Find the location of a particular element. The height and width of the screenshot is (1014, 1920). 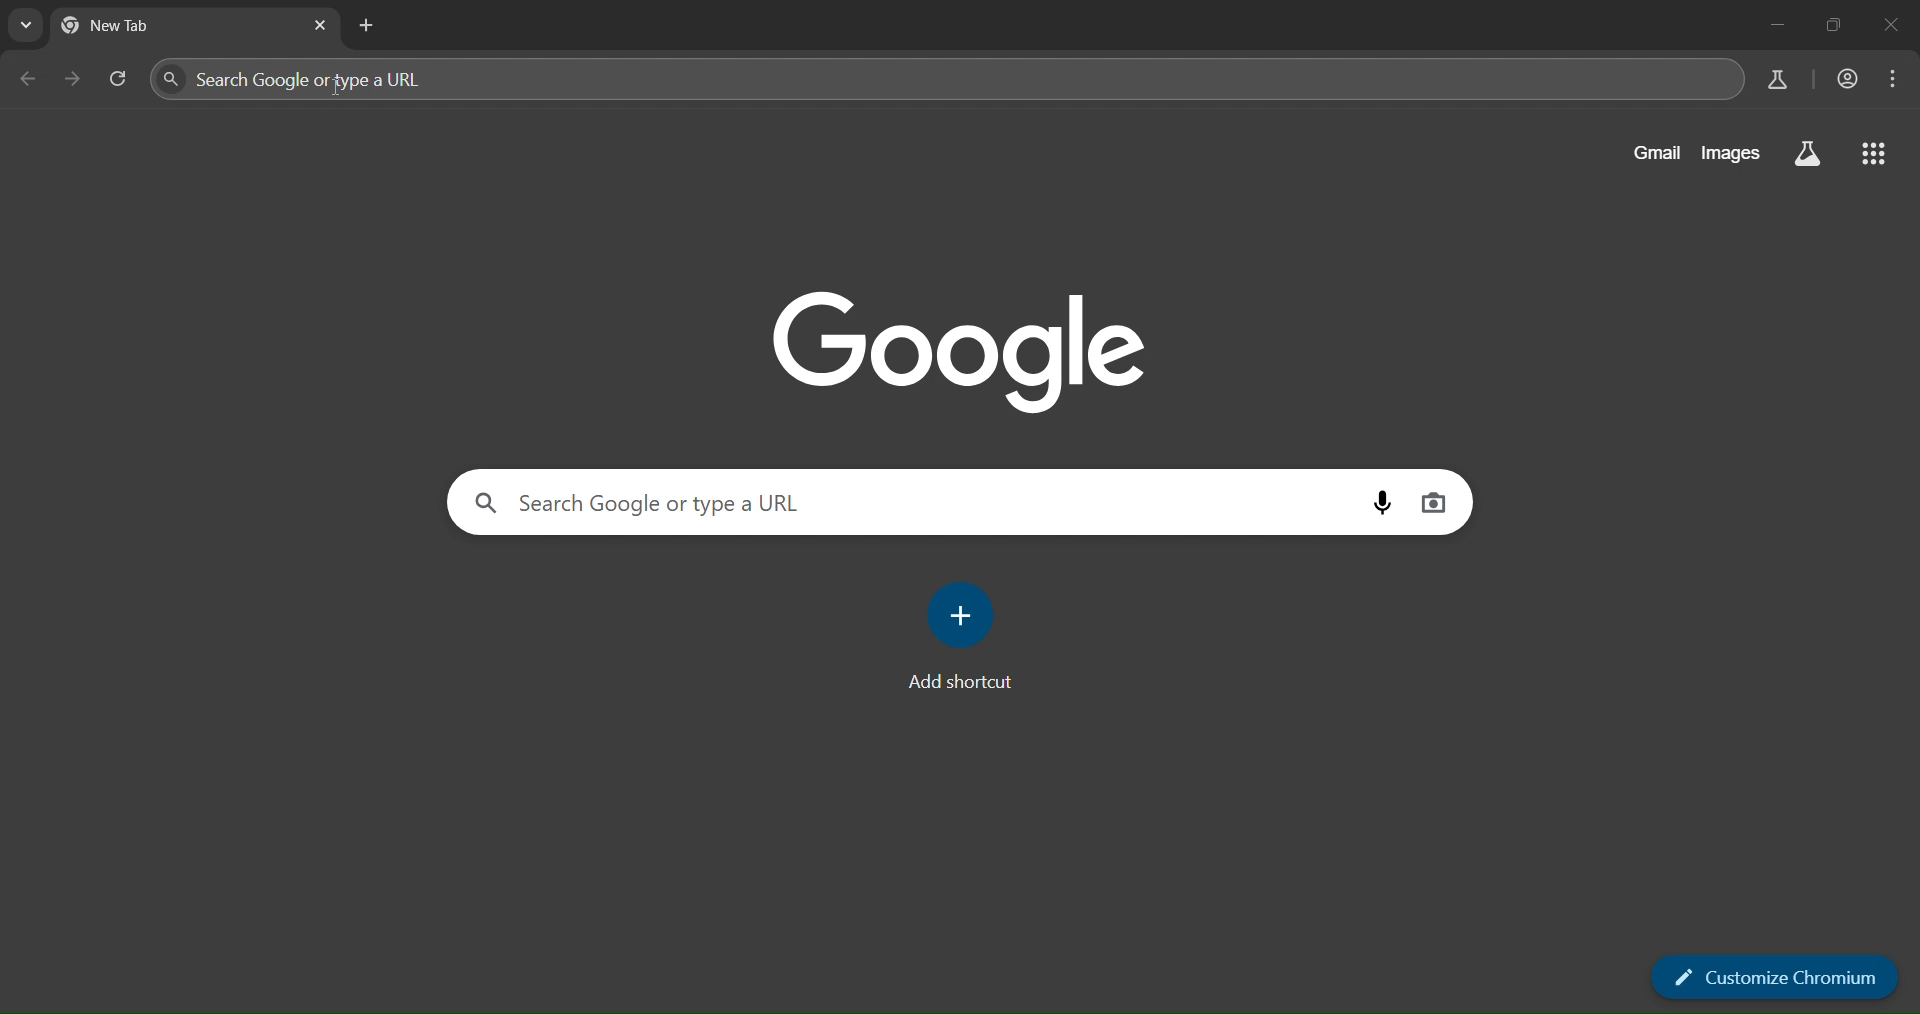

gmail is located at coordinates (1652, 151).